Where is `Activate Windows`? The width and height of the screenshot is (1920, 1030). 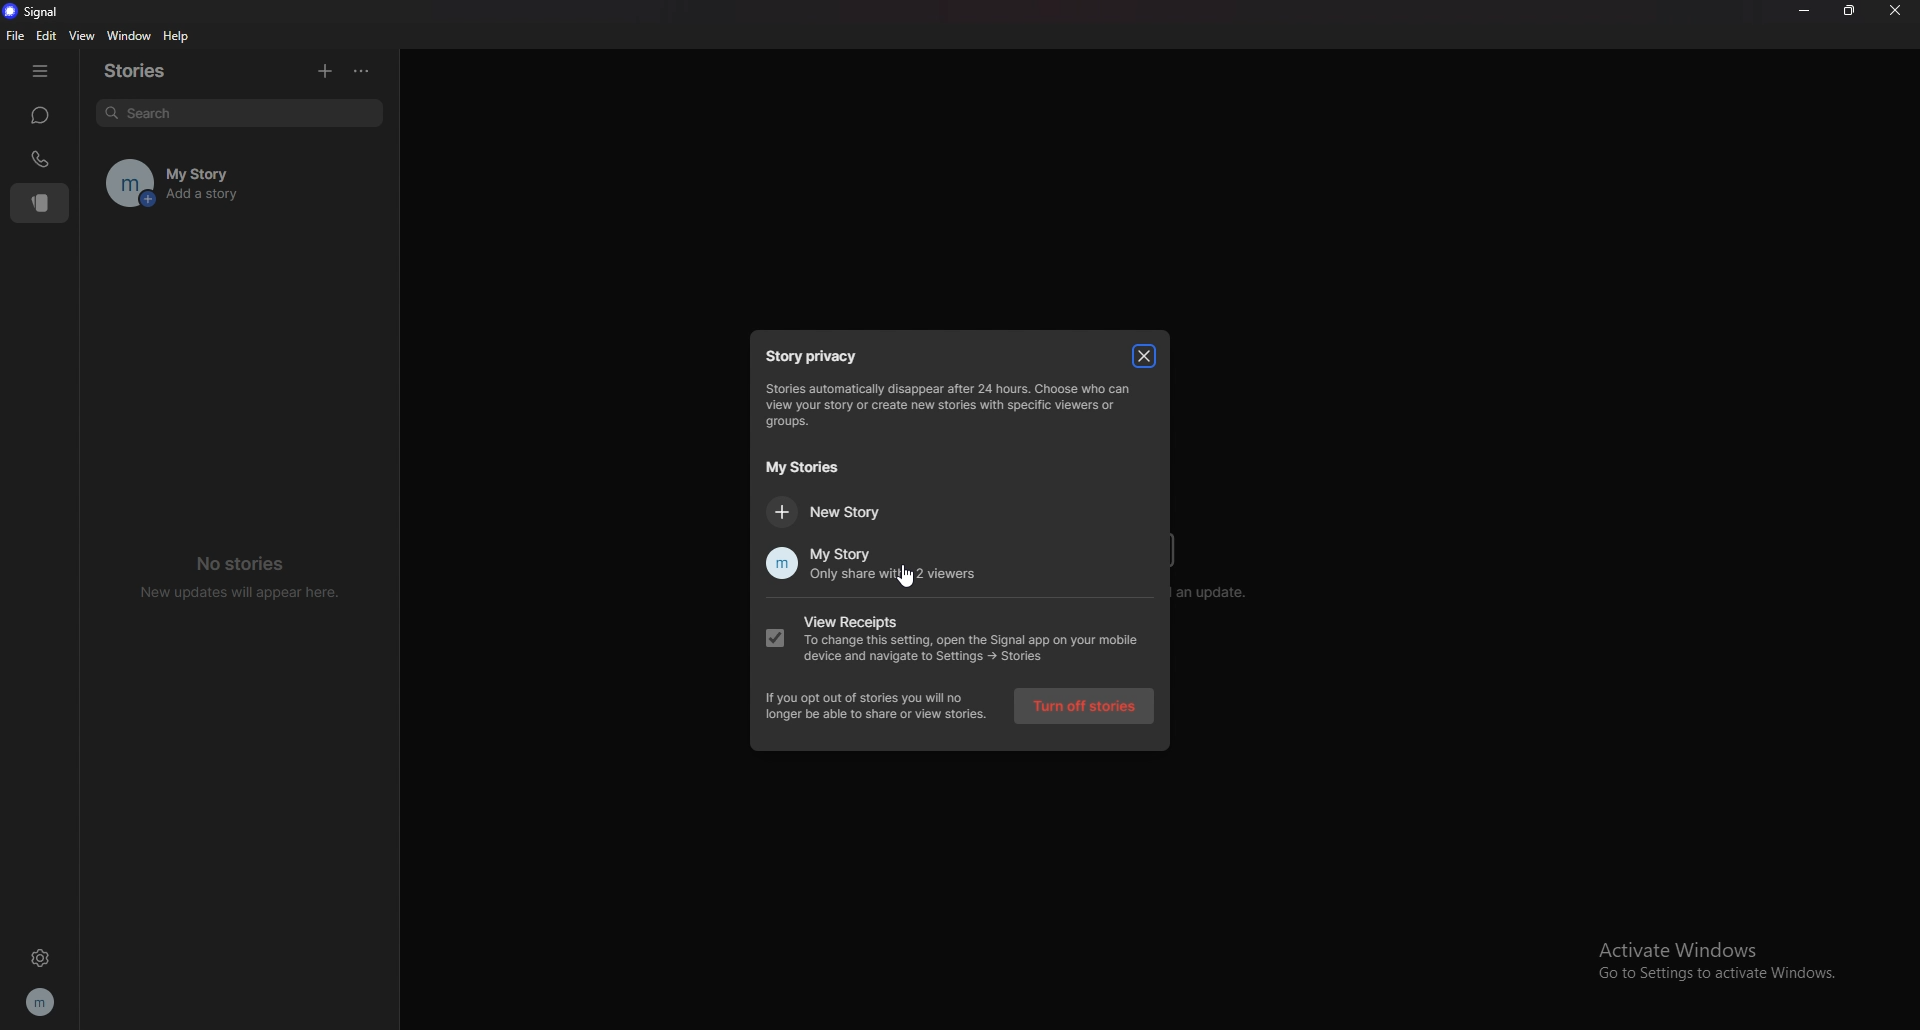
Activate Windows is located at coordinates (1701, 946).